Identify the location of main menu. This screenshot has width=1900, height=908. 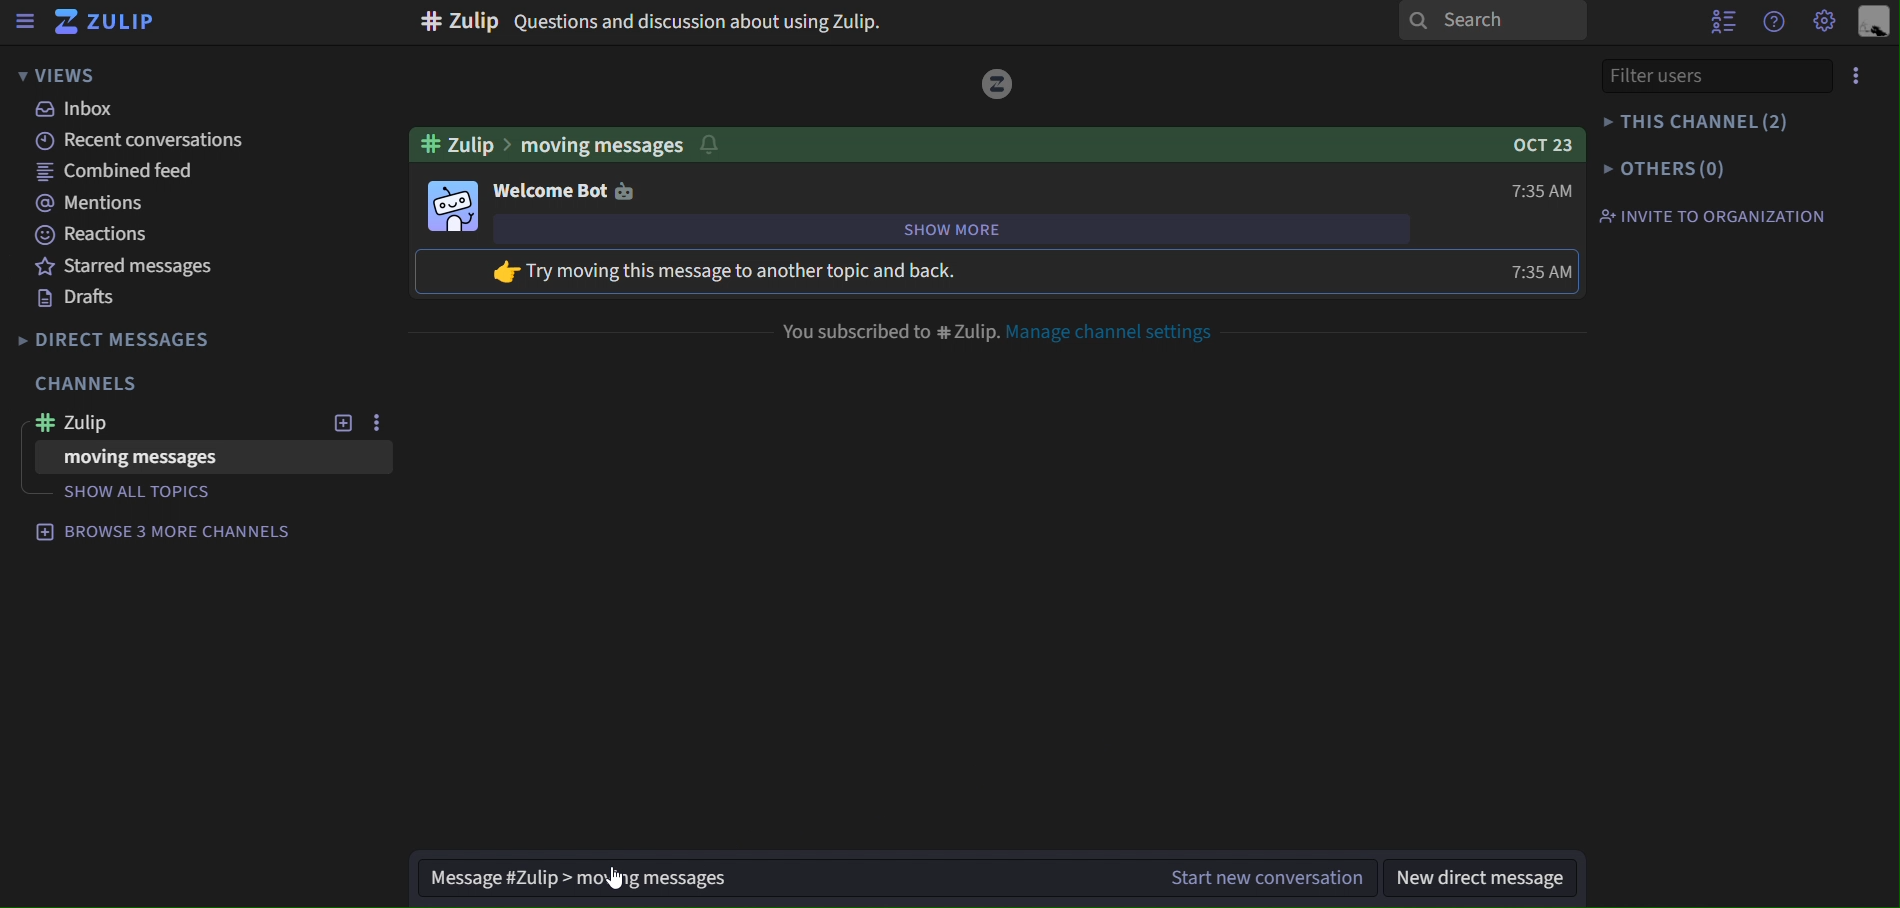
(1826, 22).